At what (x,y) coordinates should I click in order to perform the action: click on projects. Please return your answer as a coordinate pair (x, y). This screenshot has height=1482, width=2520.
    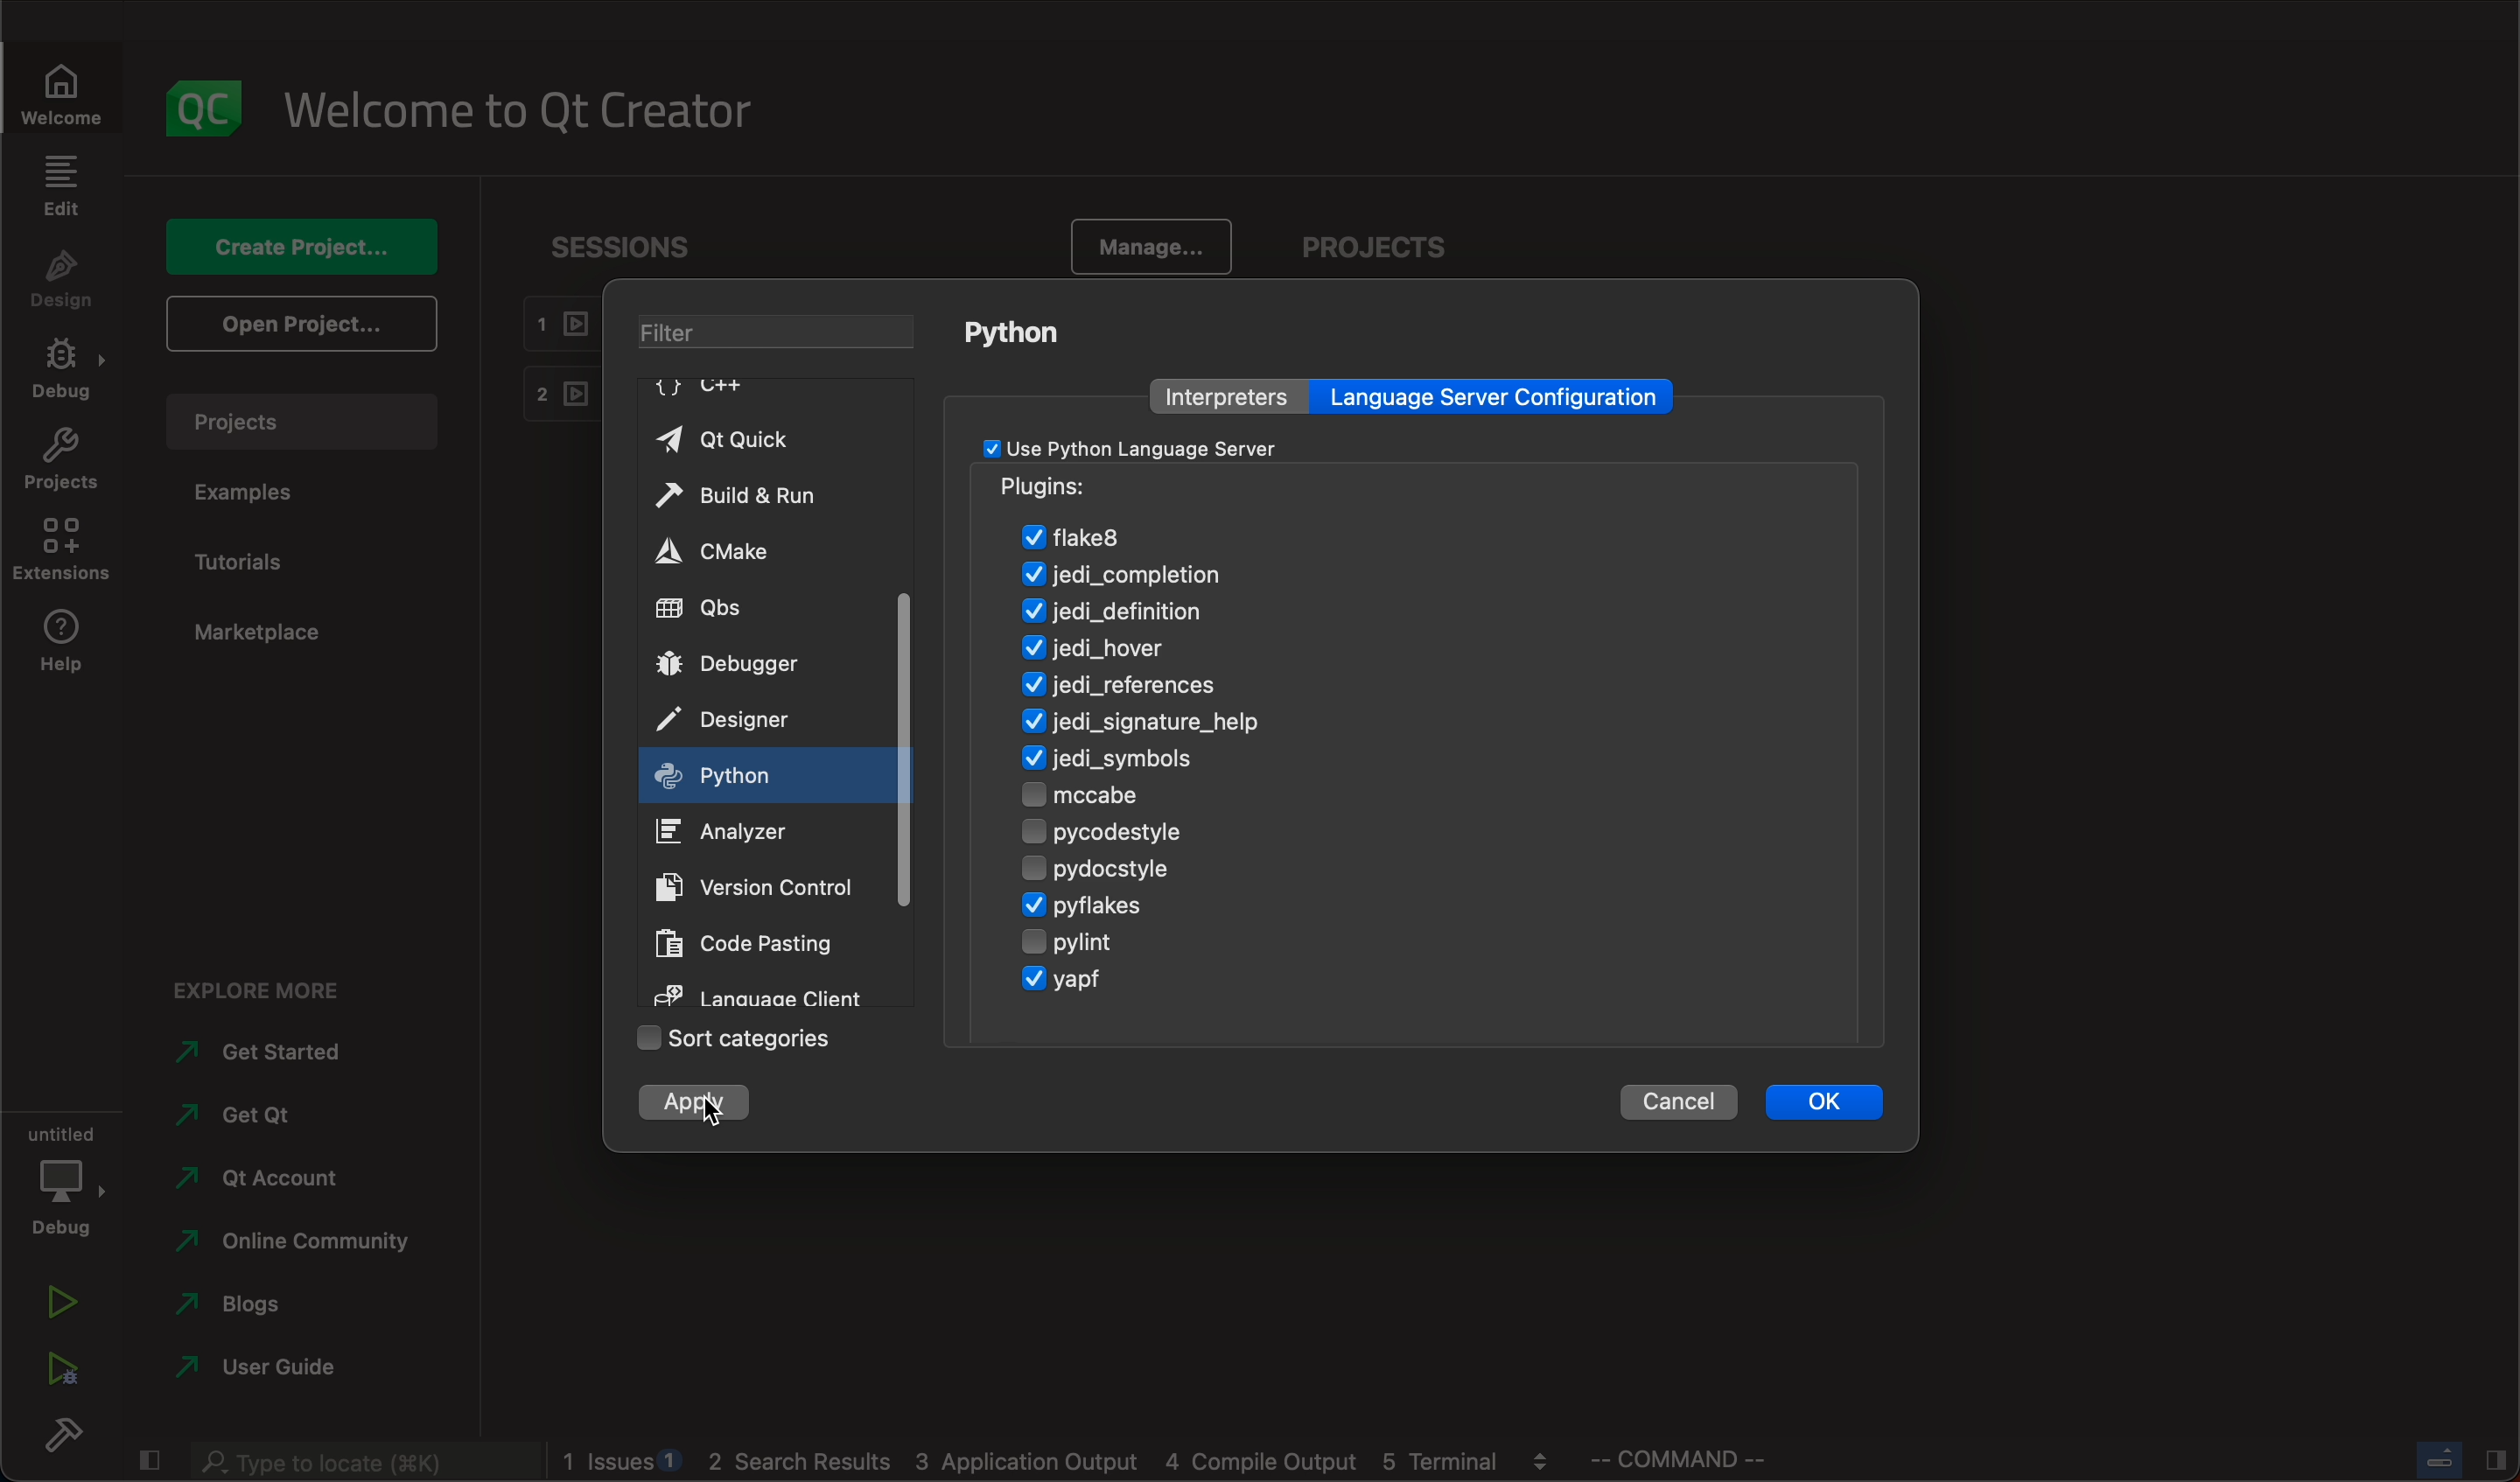
    Looking at the image, I should click on (1375, 243).